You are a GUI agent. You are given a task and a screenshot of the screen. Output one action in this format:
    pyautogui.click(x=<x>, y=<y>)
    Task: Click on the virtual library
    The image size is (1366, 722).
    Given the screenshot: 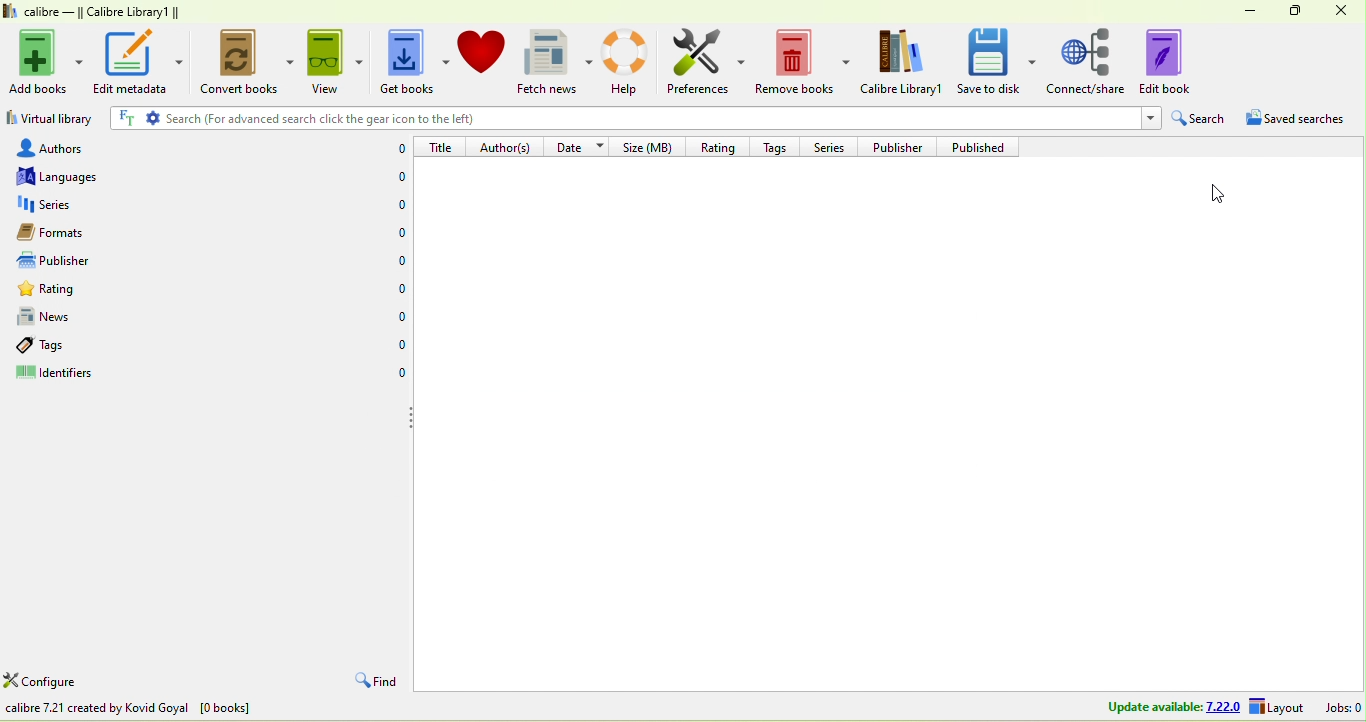 What is the action you would take?
    pyautogui.click(x=49, y=121)
    